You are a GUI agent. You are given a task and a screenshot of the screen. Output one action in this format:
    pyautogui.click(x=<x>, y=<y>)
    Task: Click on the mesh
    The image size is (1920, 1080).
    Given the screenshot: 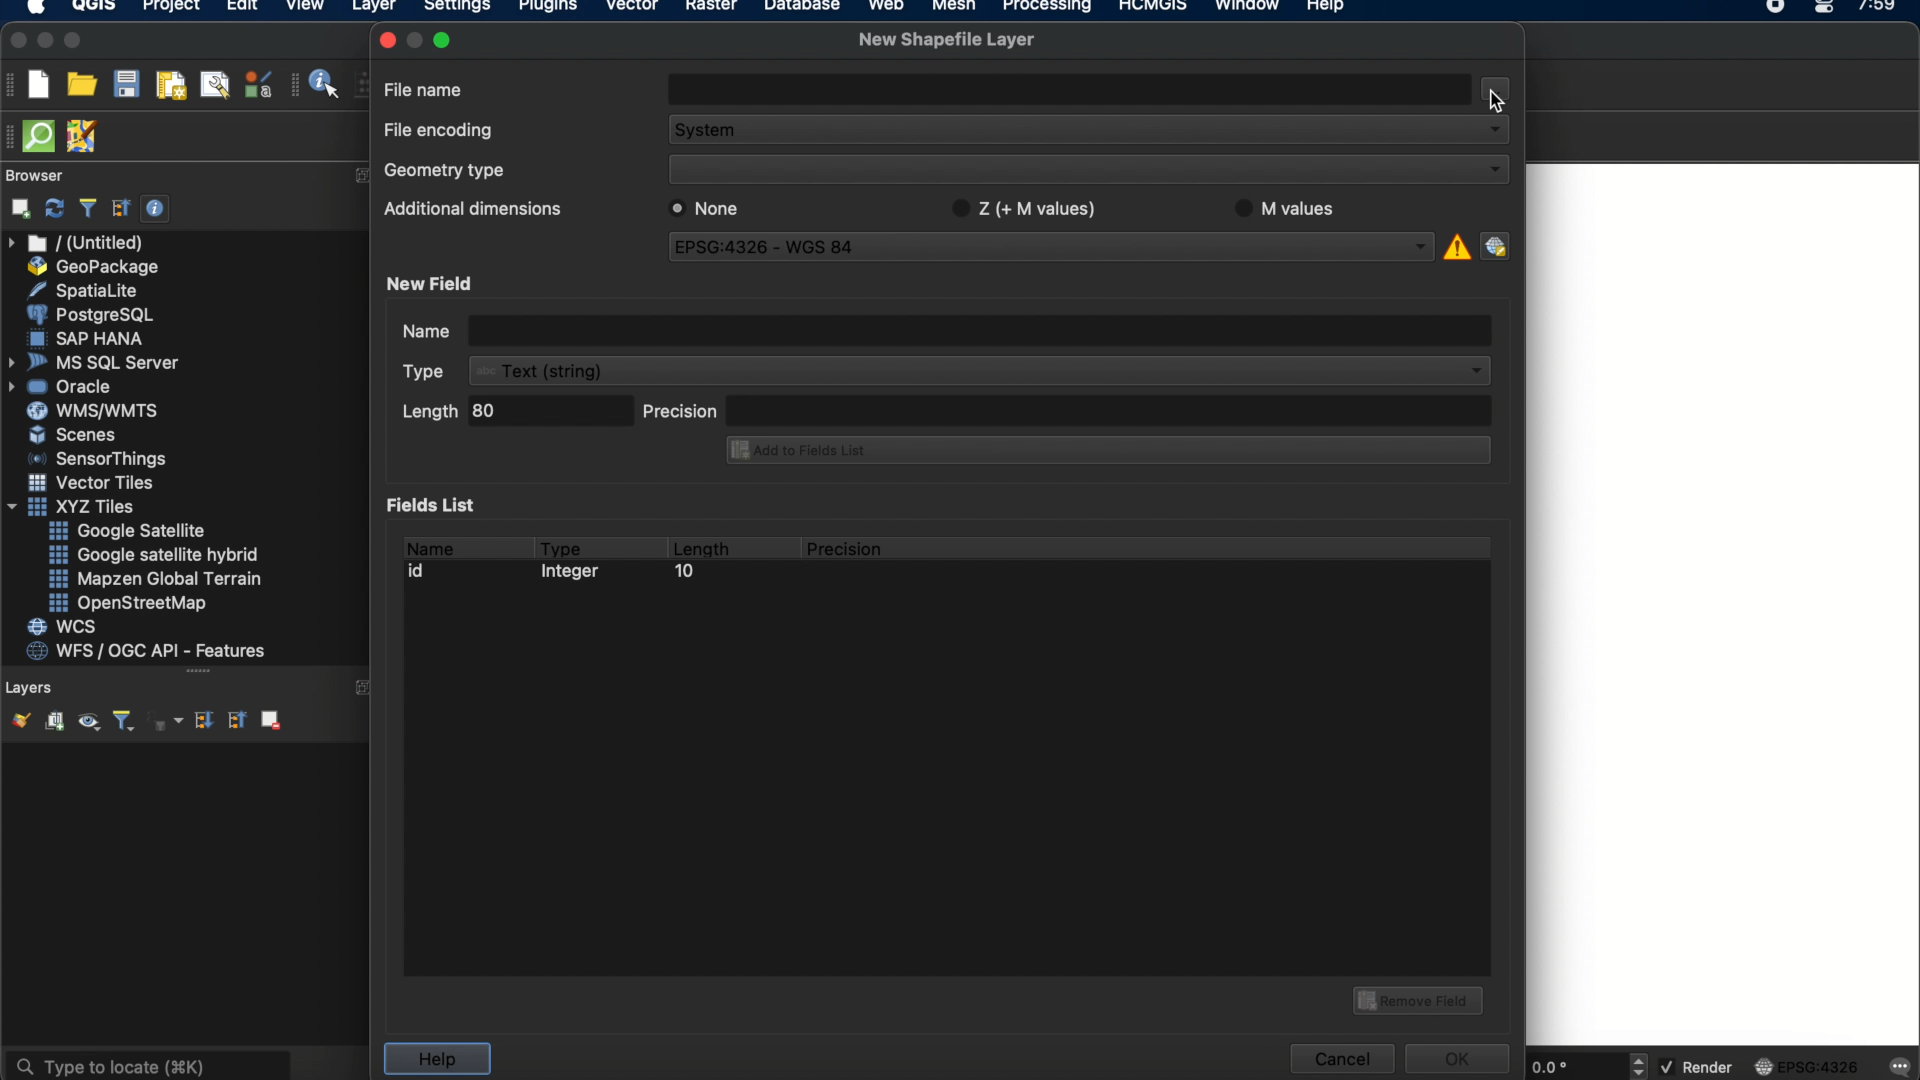 What is the action you would take?
    pyautogui.click(x=954, y=8)
    